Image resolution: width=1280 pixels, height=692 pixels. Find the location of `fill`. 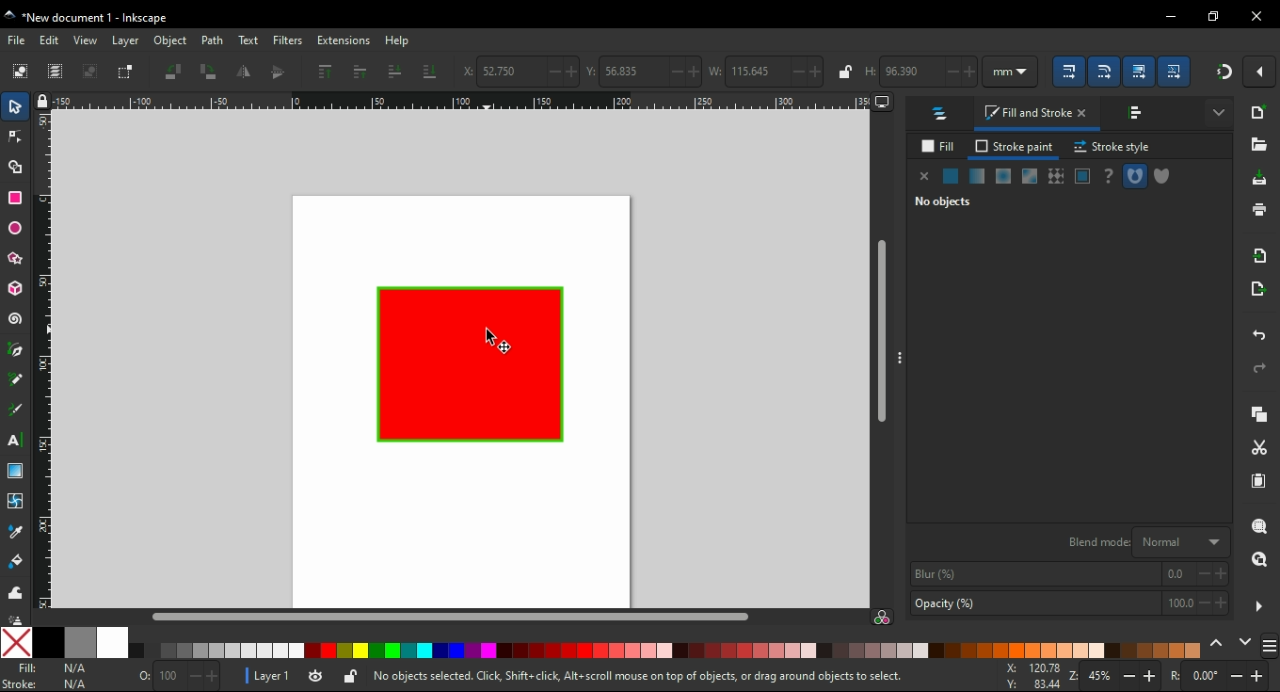

fill is located at coordinates (937, 146).